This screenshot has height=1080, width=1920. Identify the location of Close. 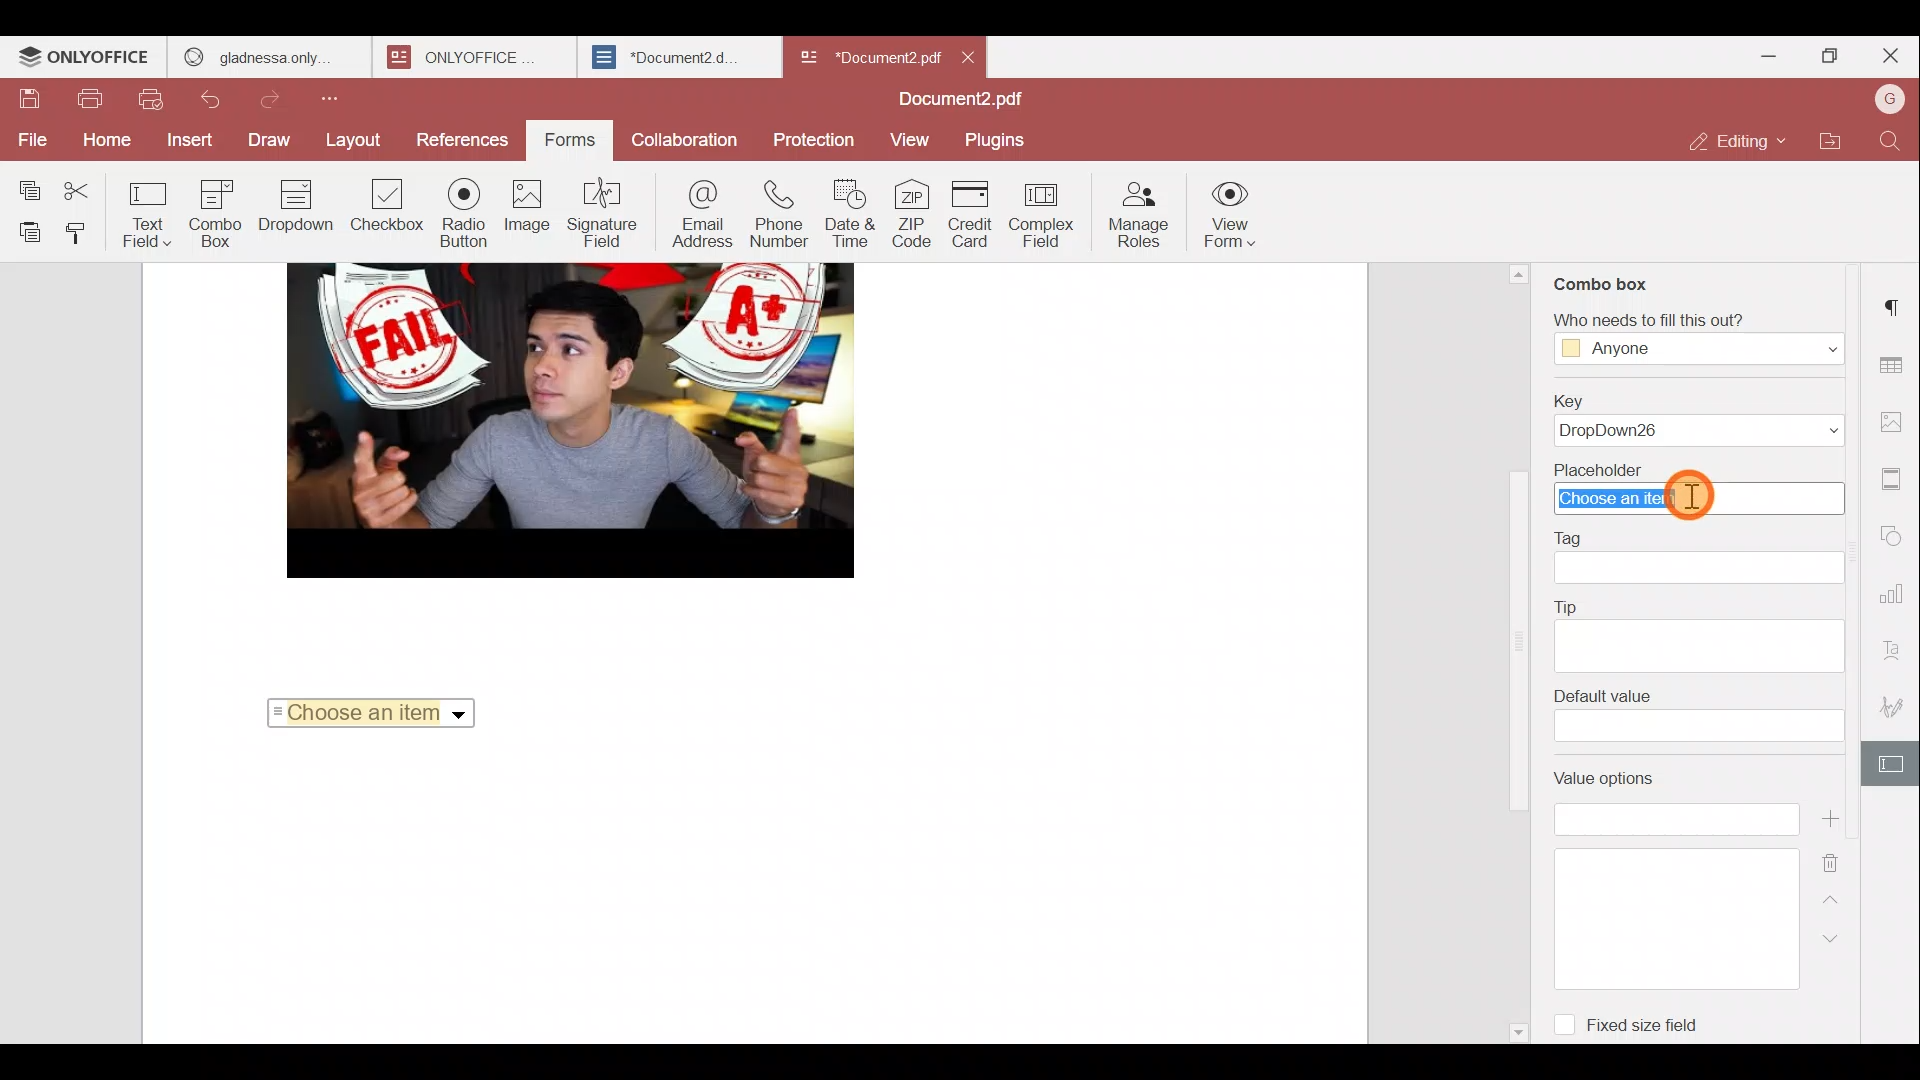
(1890, 56).